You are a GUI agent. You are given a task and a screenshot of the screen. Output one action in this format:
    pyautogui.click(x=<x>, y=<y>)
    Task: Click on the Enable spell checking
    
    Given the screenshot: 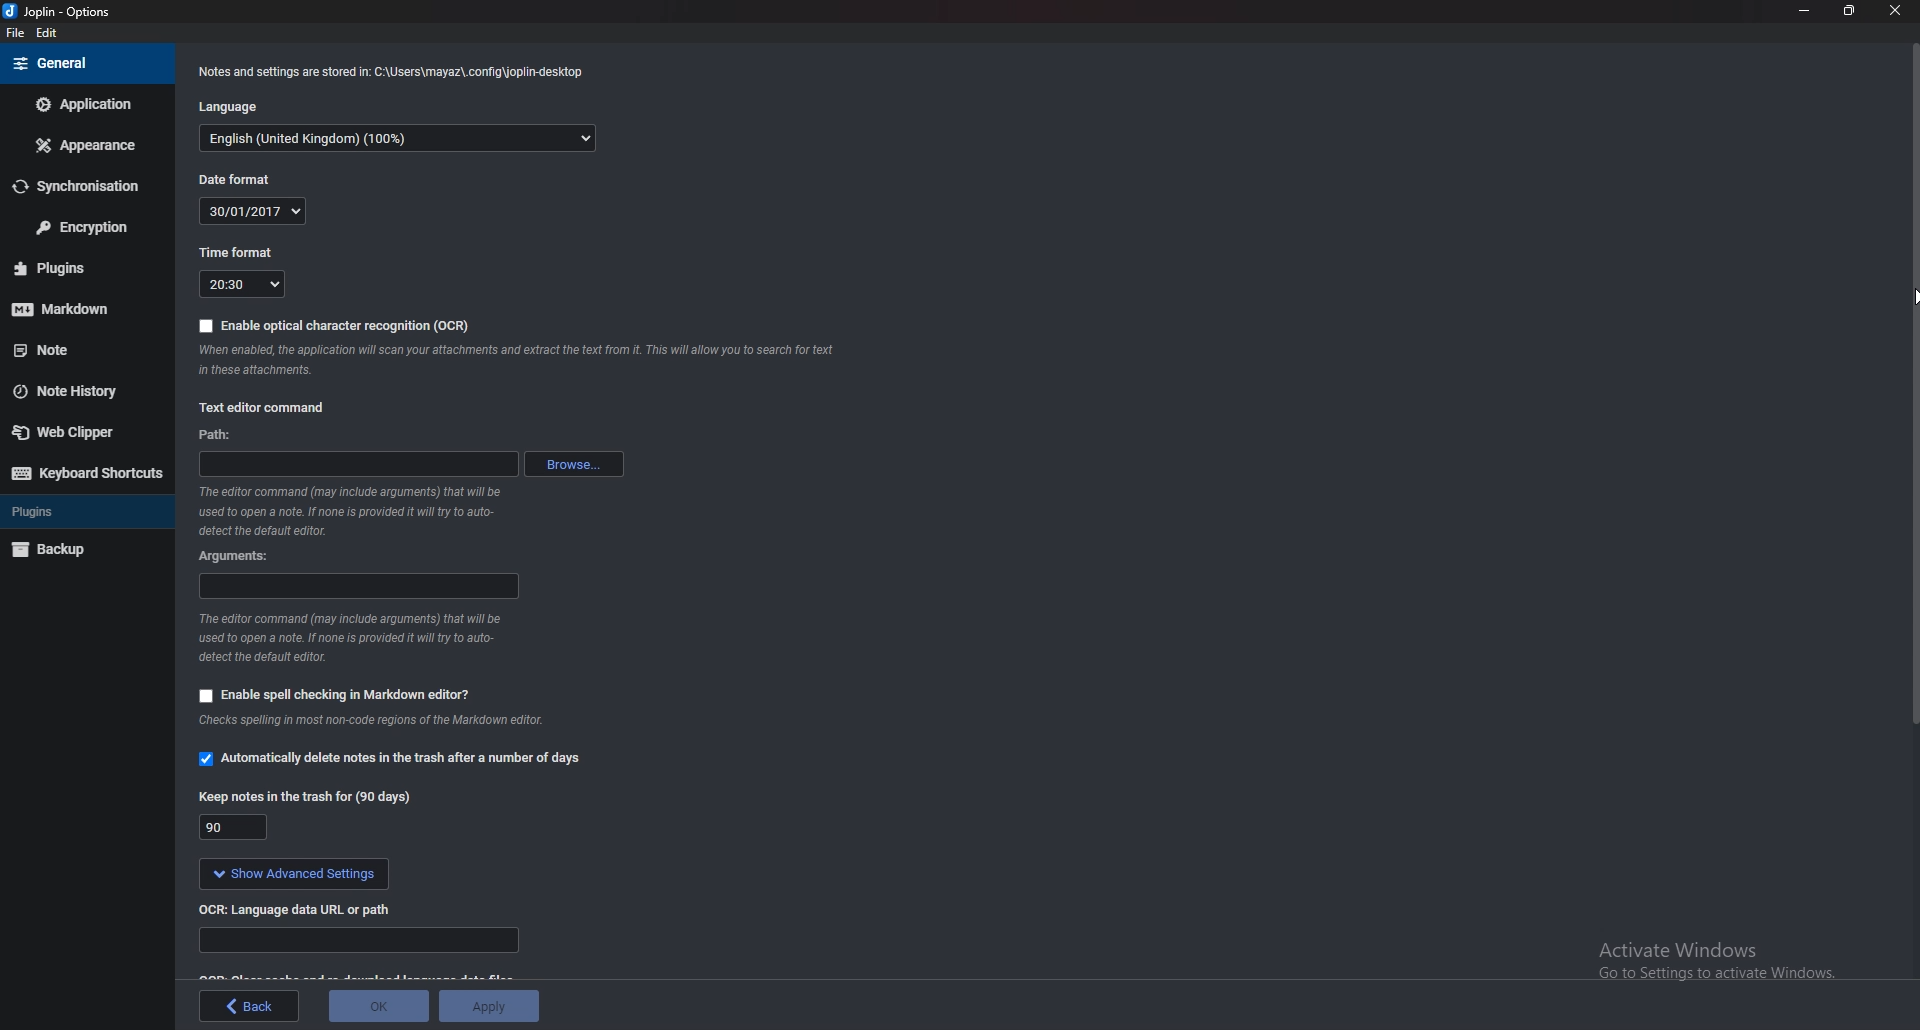 What is the action you would take?
    pyautogui.click(x=337, y=695)
    